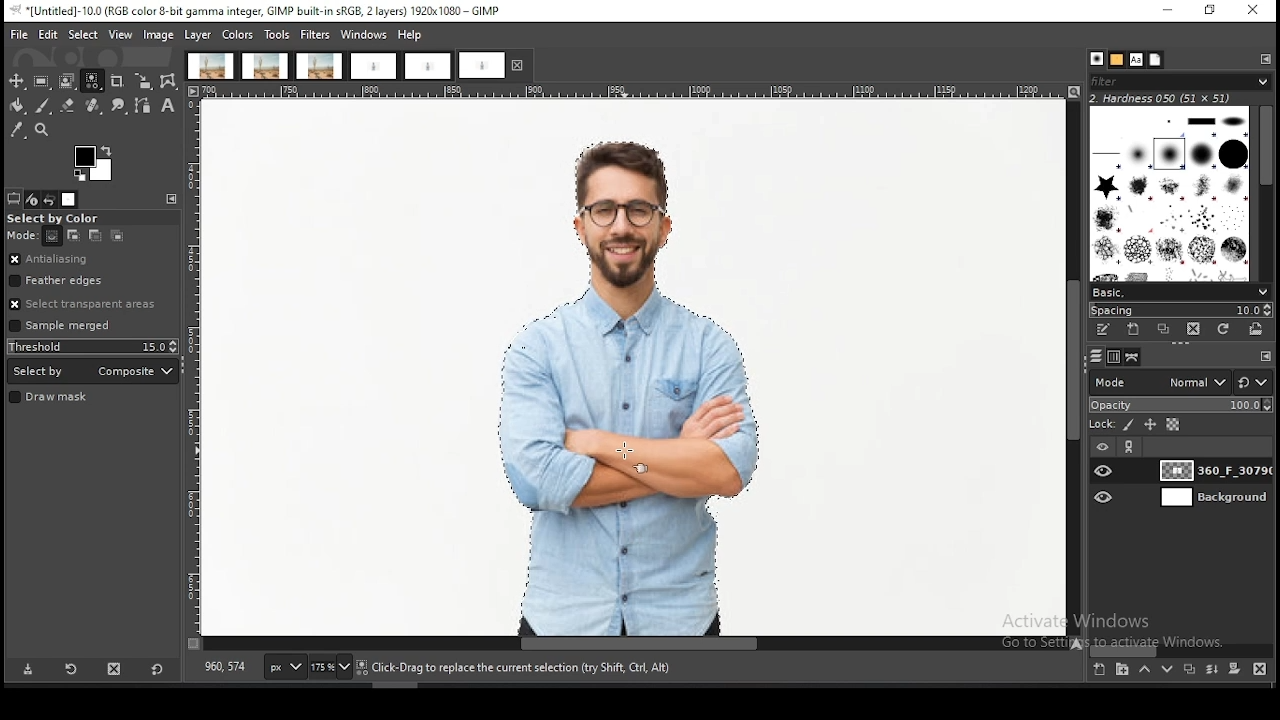 This screenshot has height=720, width=1280. I want to click on mode:, so click(23, 236).